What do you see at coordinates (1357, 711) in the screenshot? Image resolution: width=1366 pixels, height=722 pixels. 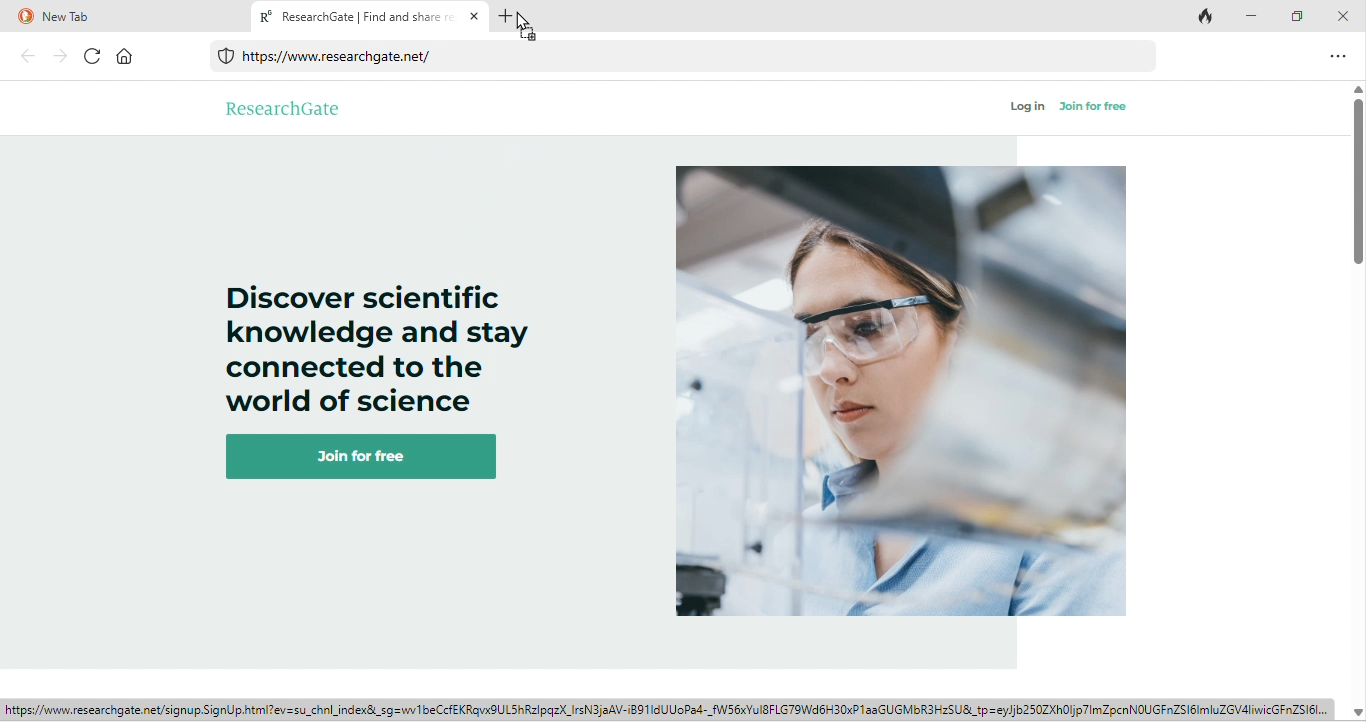 I see `Scroll down` at bounding box center [1357, 711].